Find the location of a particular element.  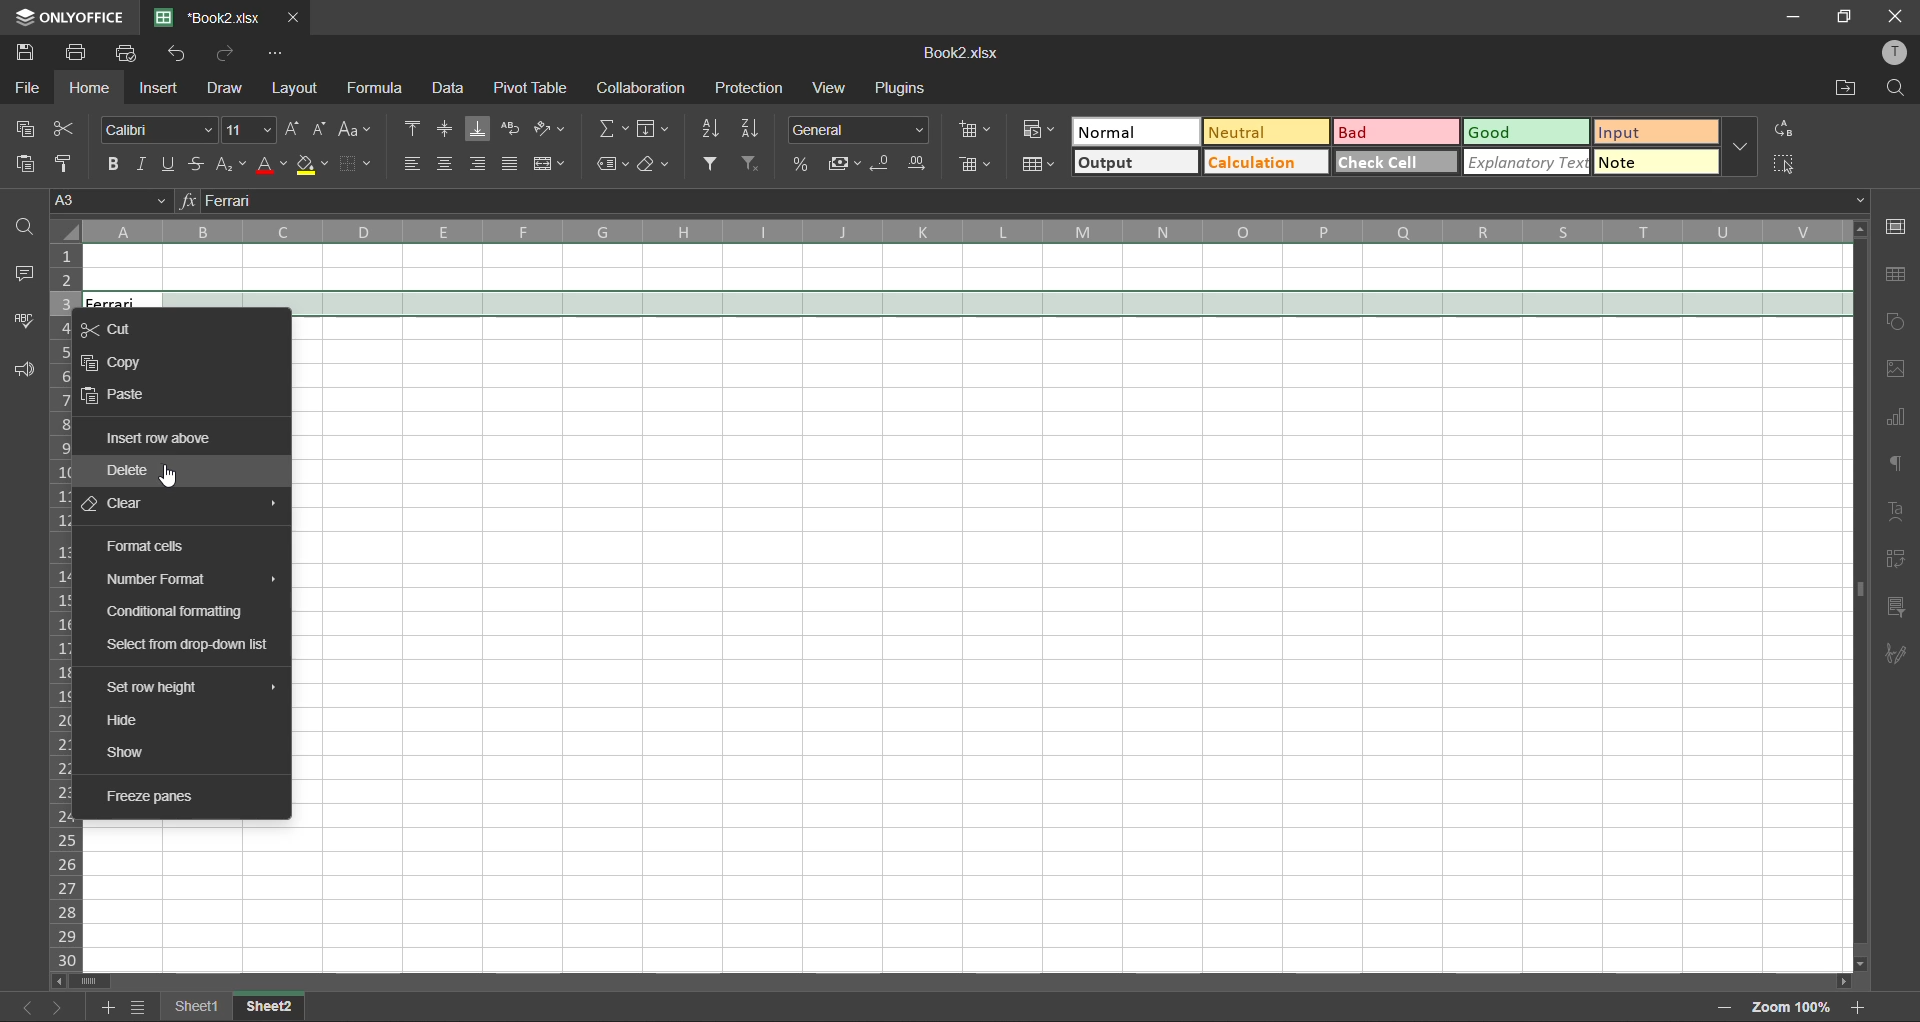

delete is located at coordinates (129, 469).